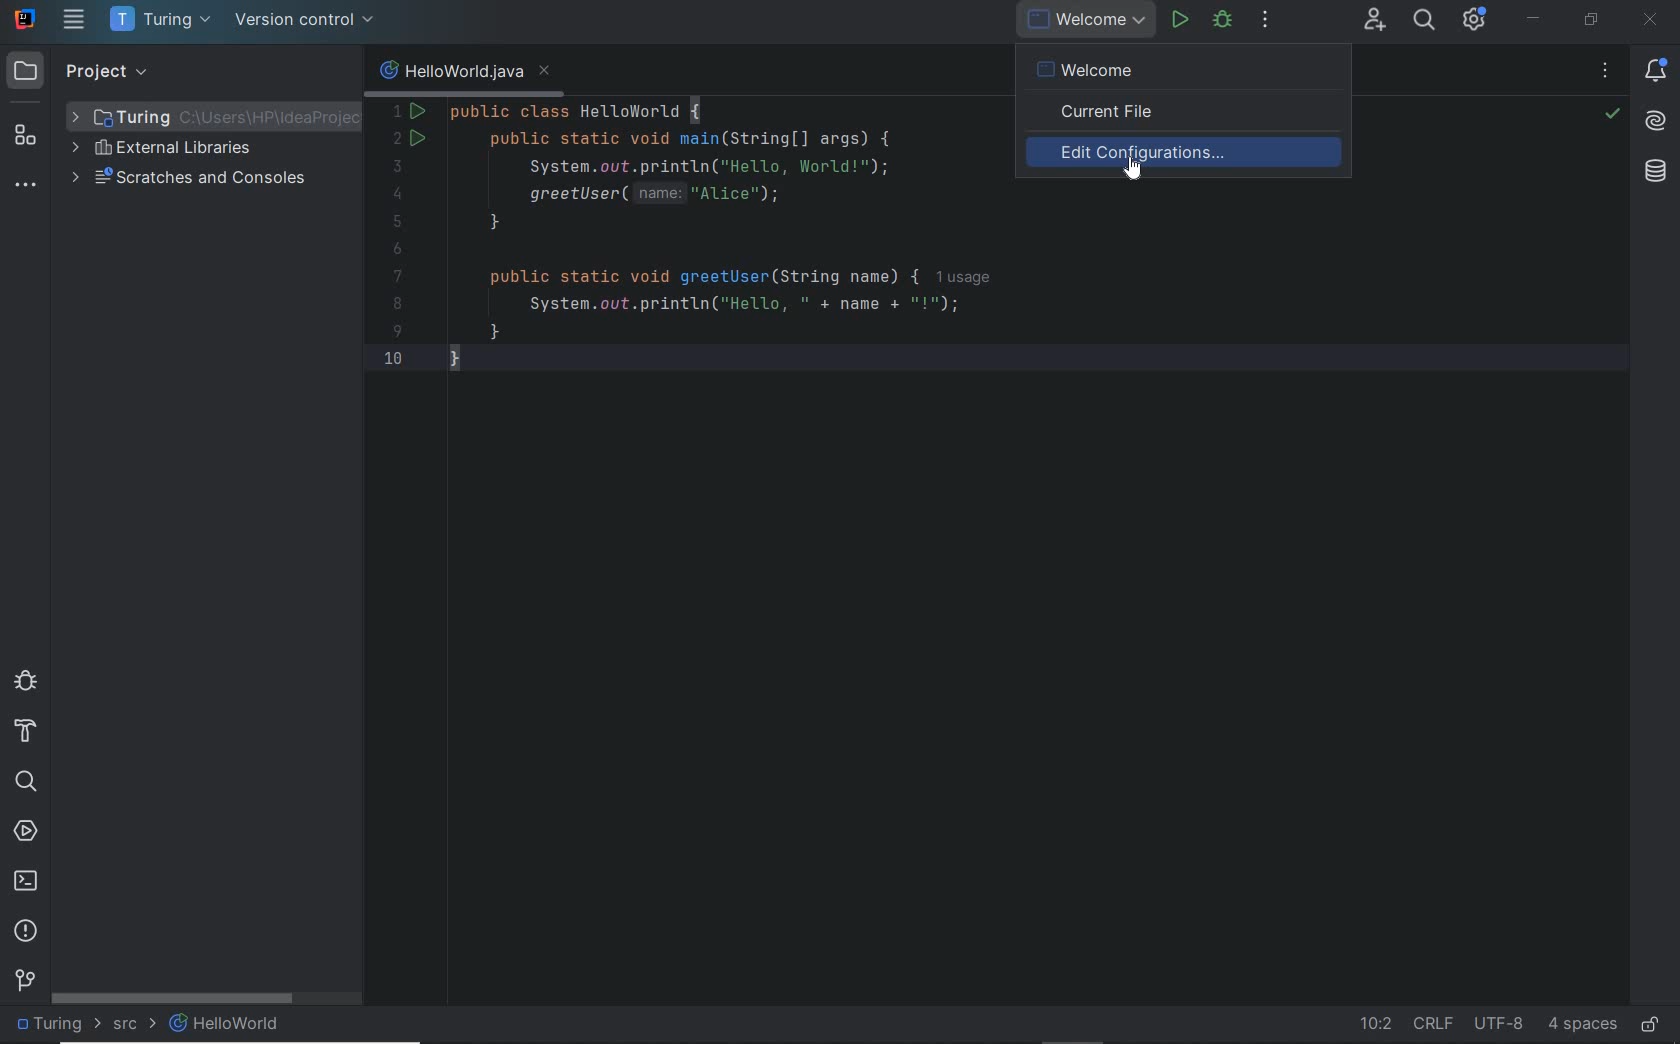 Image resolution: width=1680 pixels, height=1044 pixels. I want to click on code with me, so click(1376, 22).